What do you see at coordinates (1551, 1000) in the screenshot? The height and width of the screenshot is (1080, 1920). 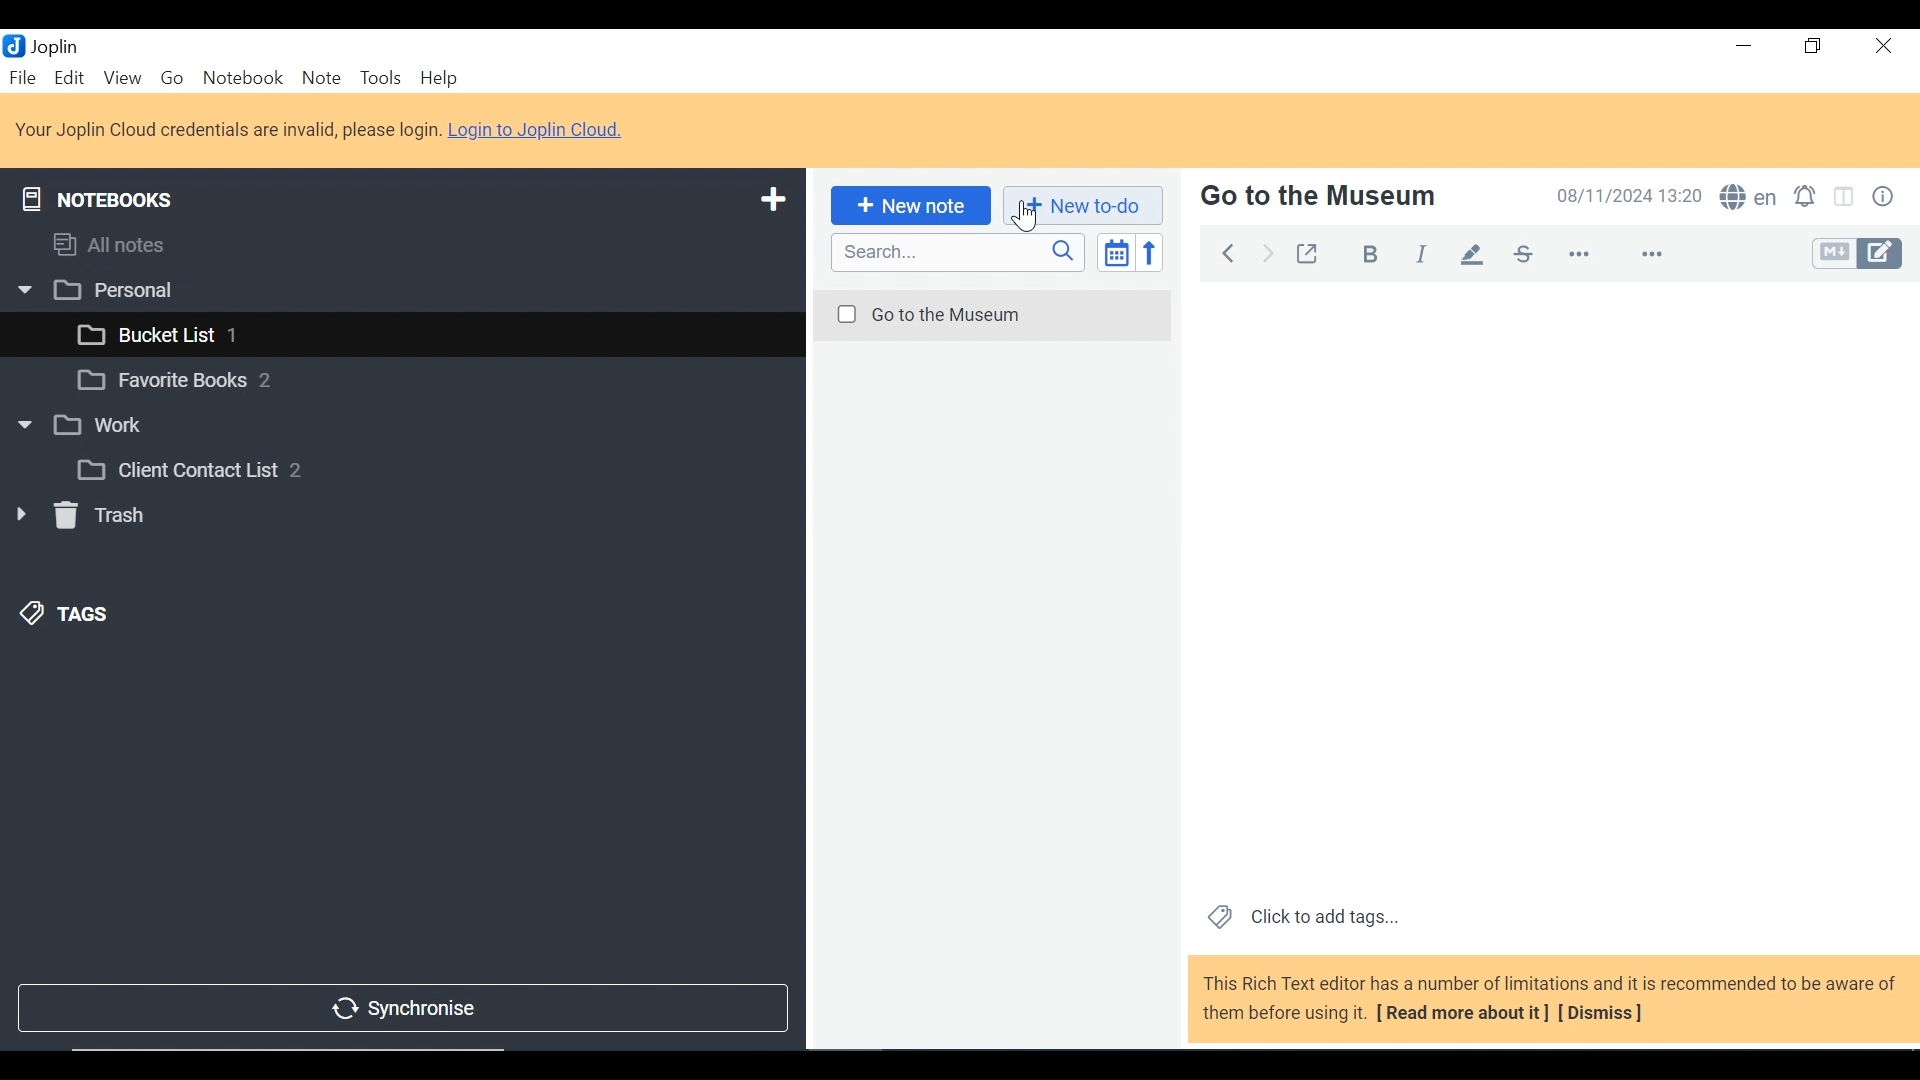 I see `This Rich Text editor has a number of limitations and it is recommended to be aware of them before using it` at bounding box center [1551, 1000].